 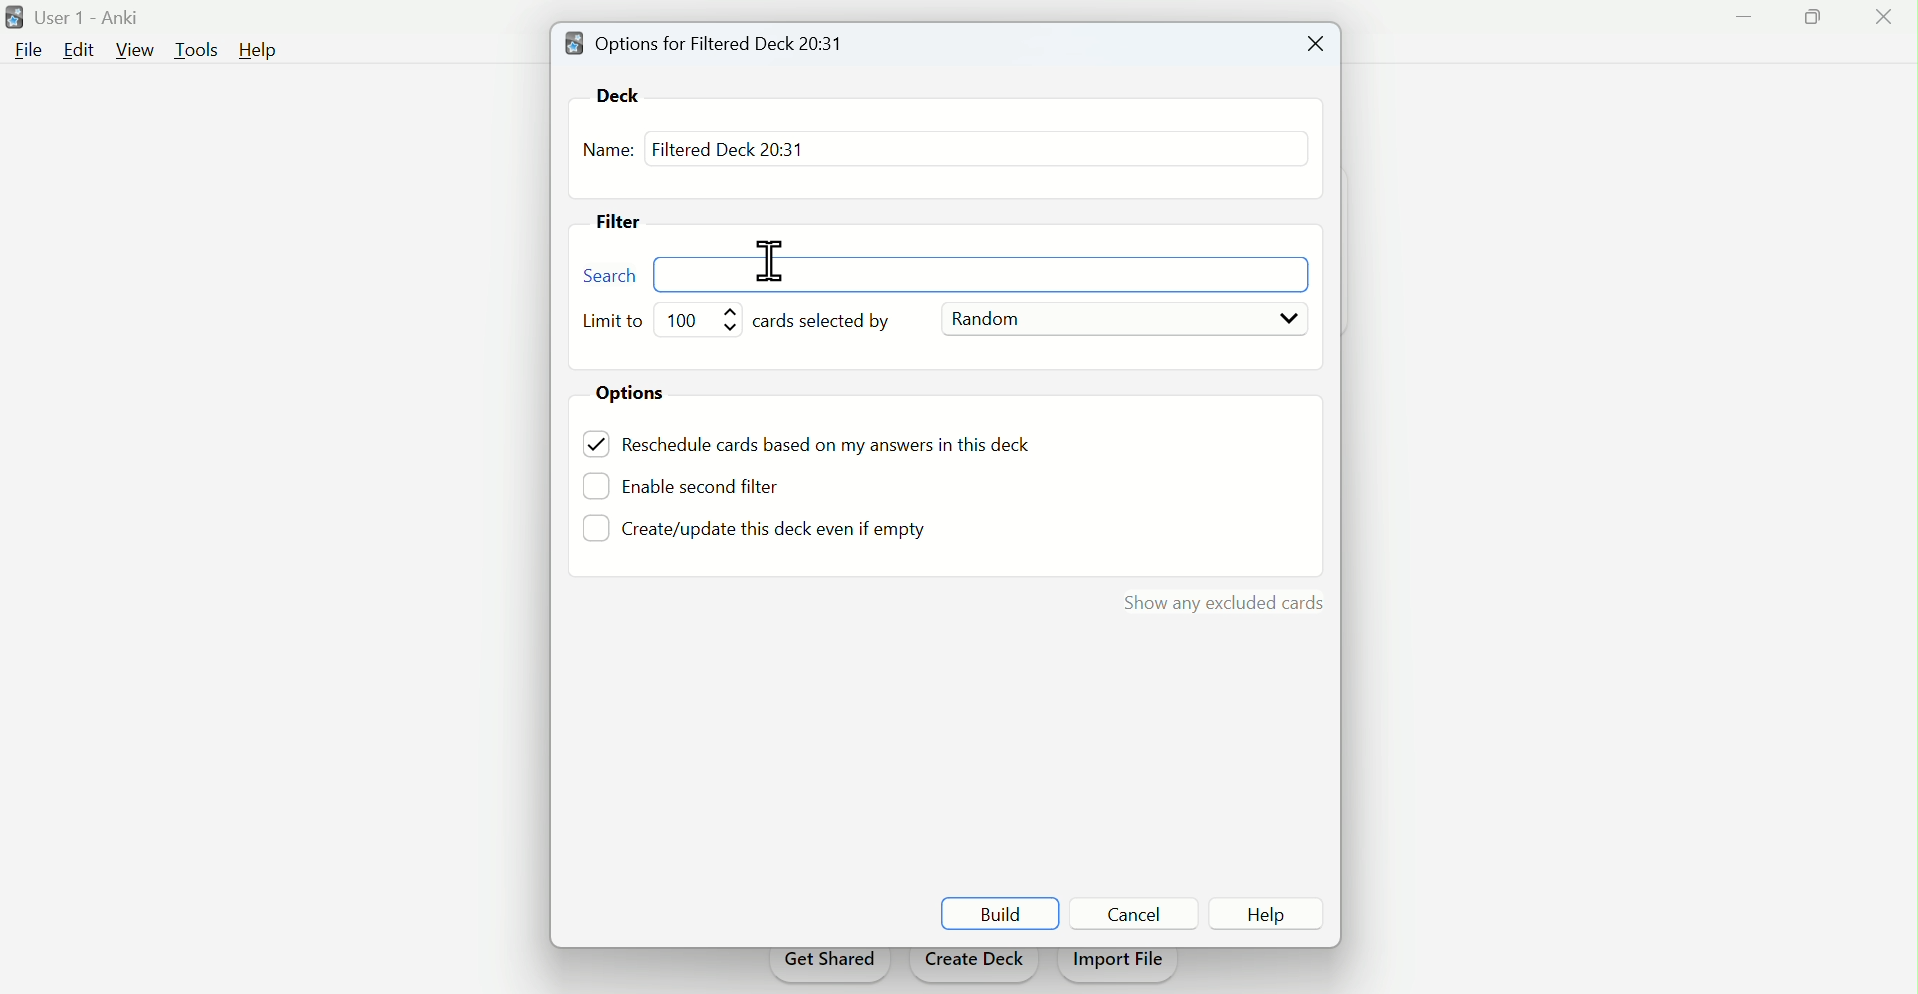 What do you see at coordinates (1220, 600) in the screenshot?
I see `show my excluded cards` at bounding box center [1220, 600].